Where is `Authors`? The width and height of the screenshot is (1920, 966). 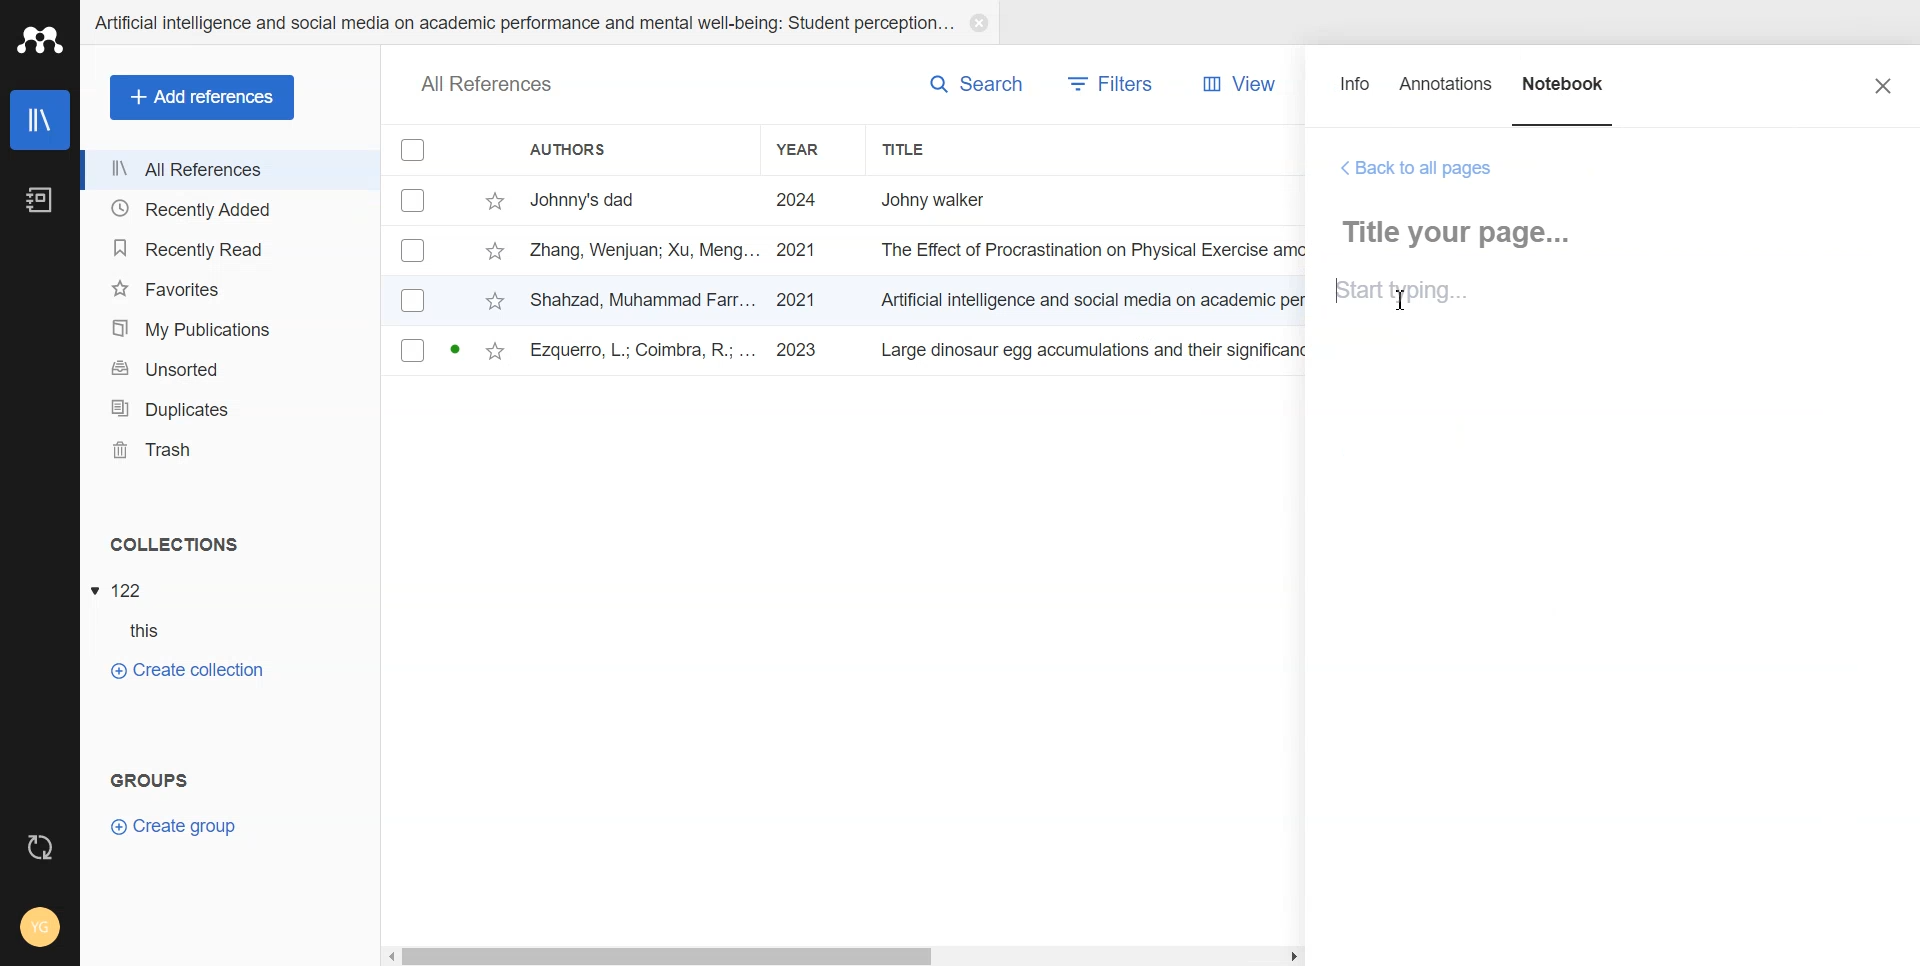
Authors is located at coordinates (633, 149).